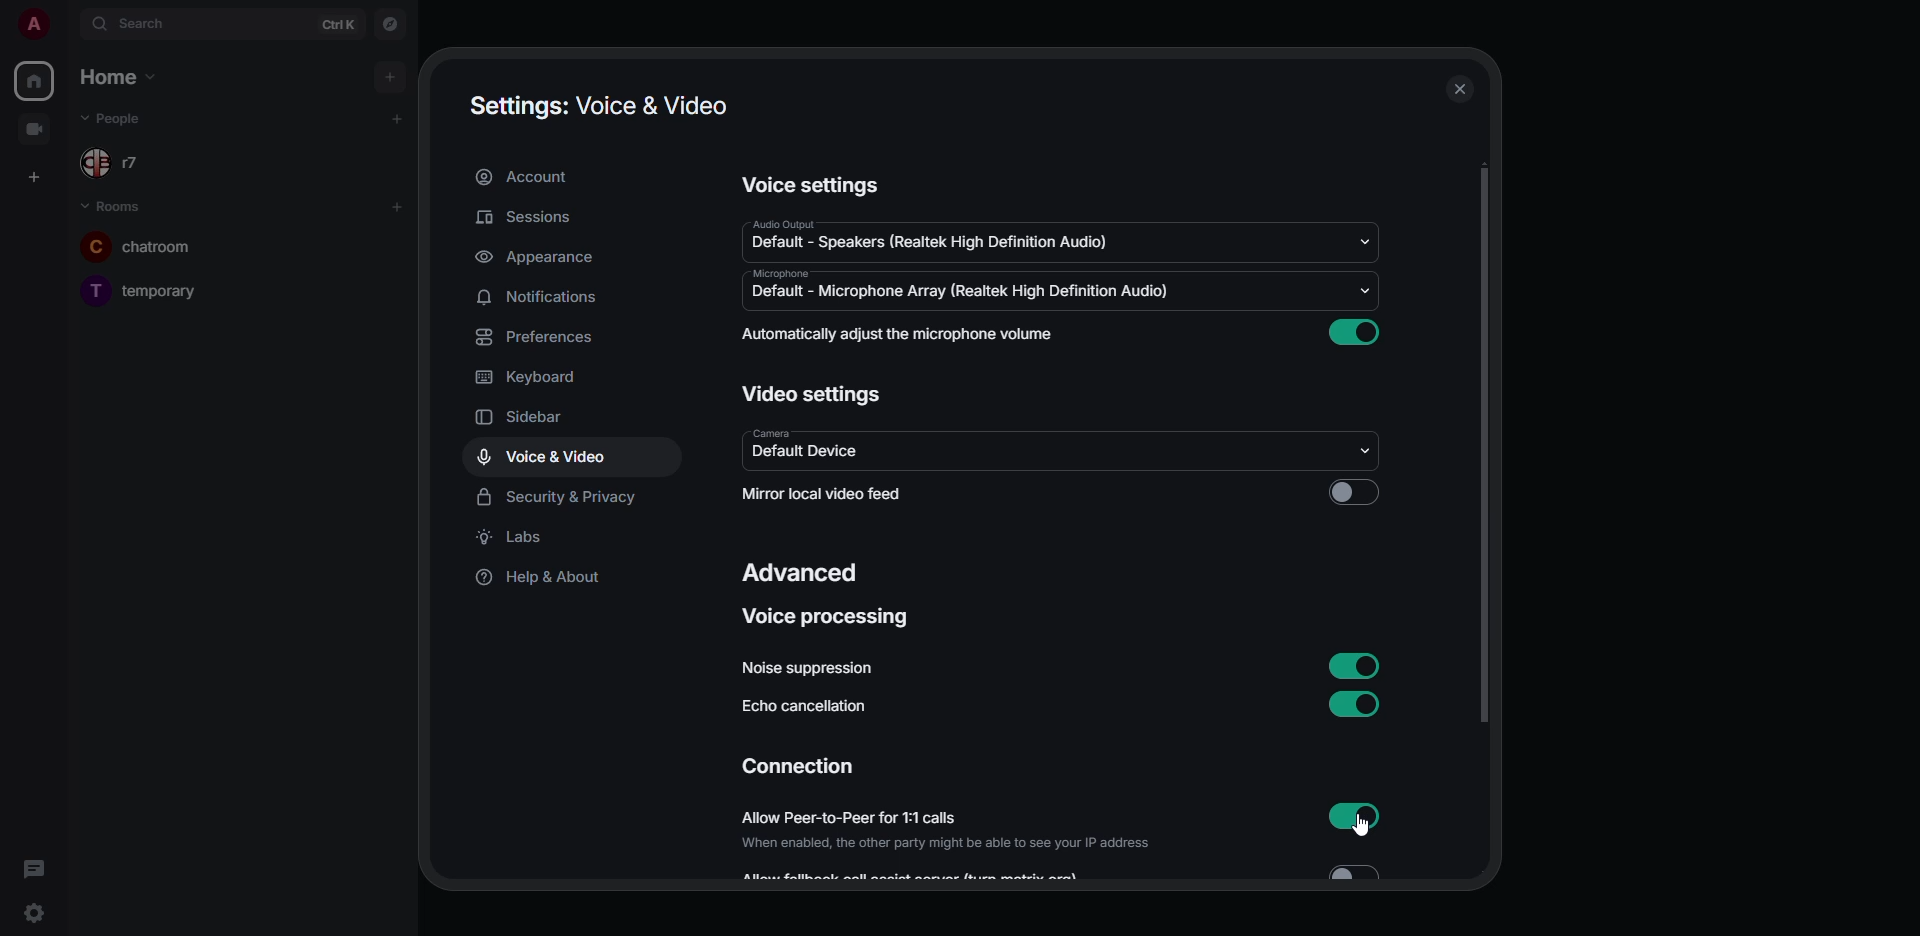 The width and height of the screenshot is (1920, 936). I want to click on video settings, so click(811, 393).